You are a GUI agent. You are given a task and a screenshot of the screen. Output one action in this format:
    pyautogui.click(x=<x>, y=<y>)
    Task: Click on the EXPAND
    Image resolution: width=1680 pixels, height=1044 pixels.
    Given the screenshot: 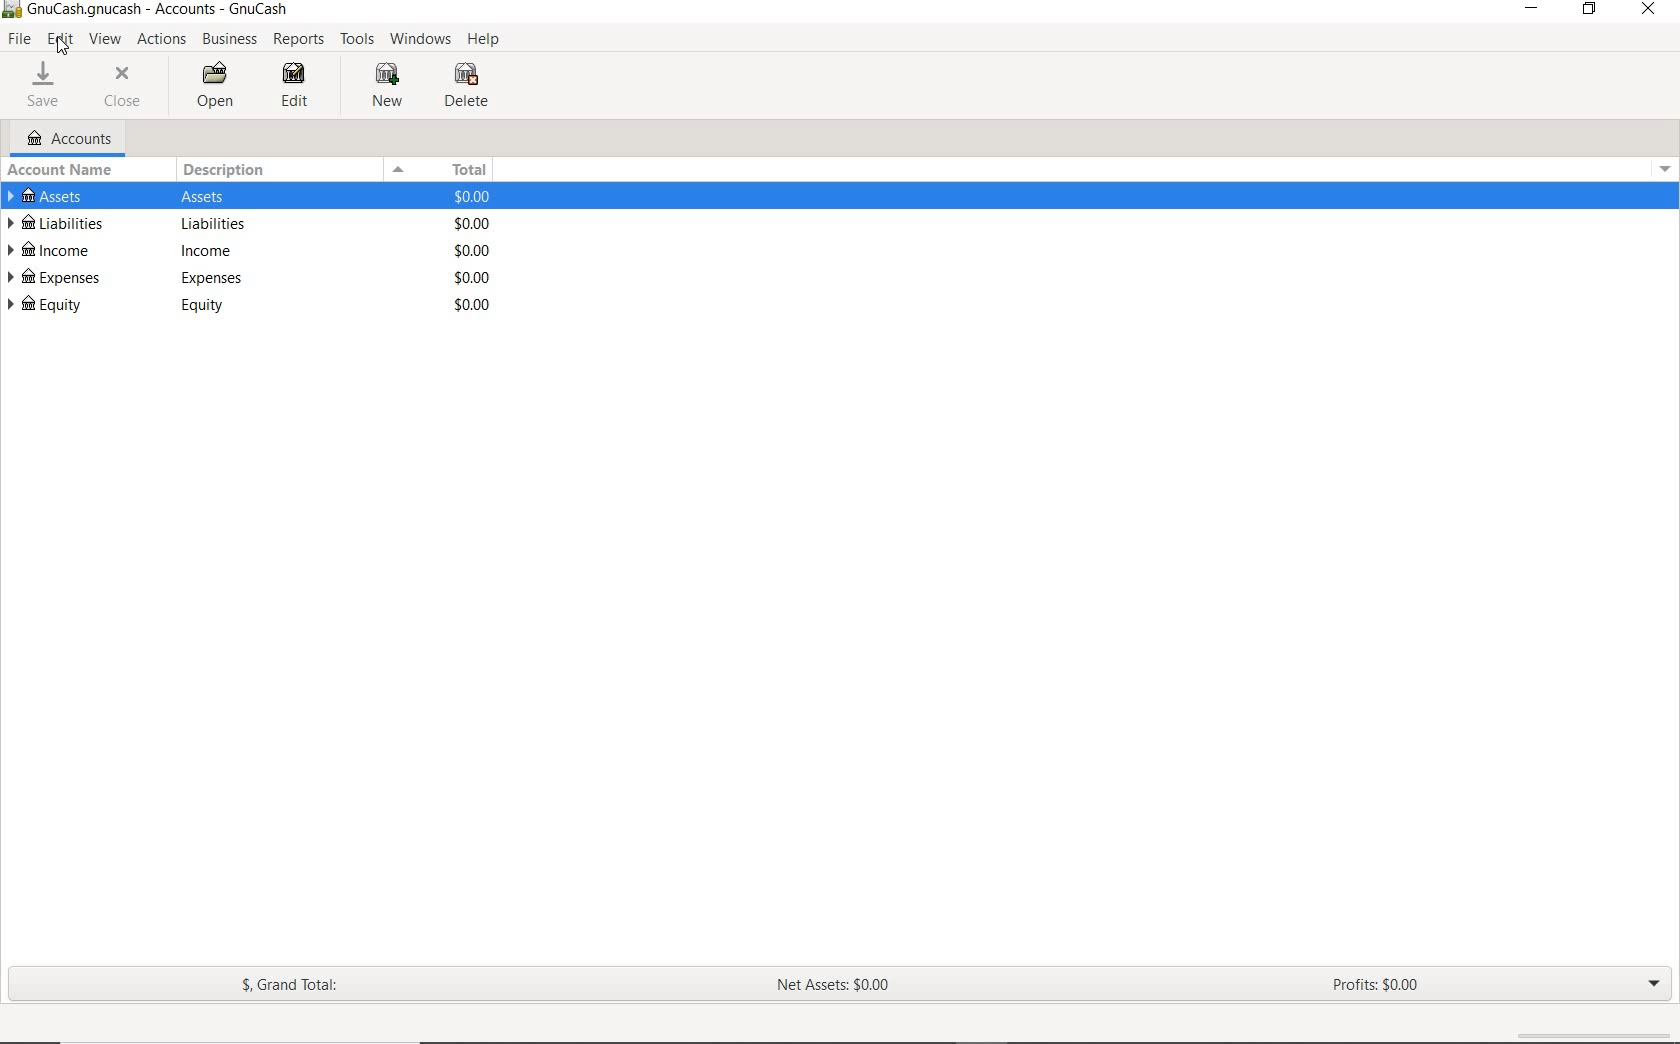 What is the action you would take?
    pyautogui.click(x=1654, y=983)
    